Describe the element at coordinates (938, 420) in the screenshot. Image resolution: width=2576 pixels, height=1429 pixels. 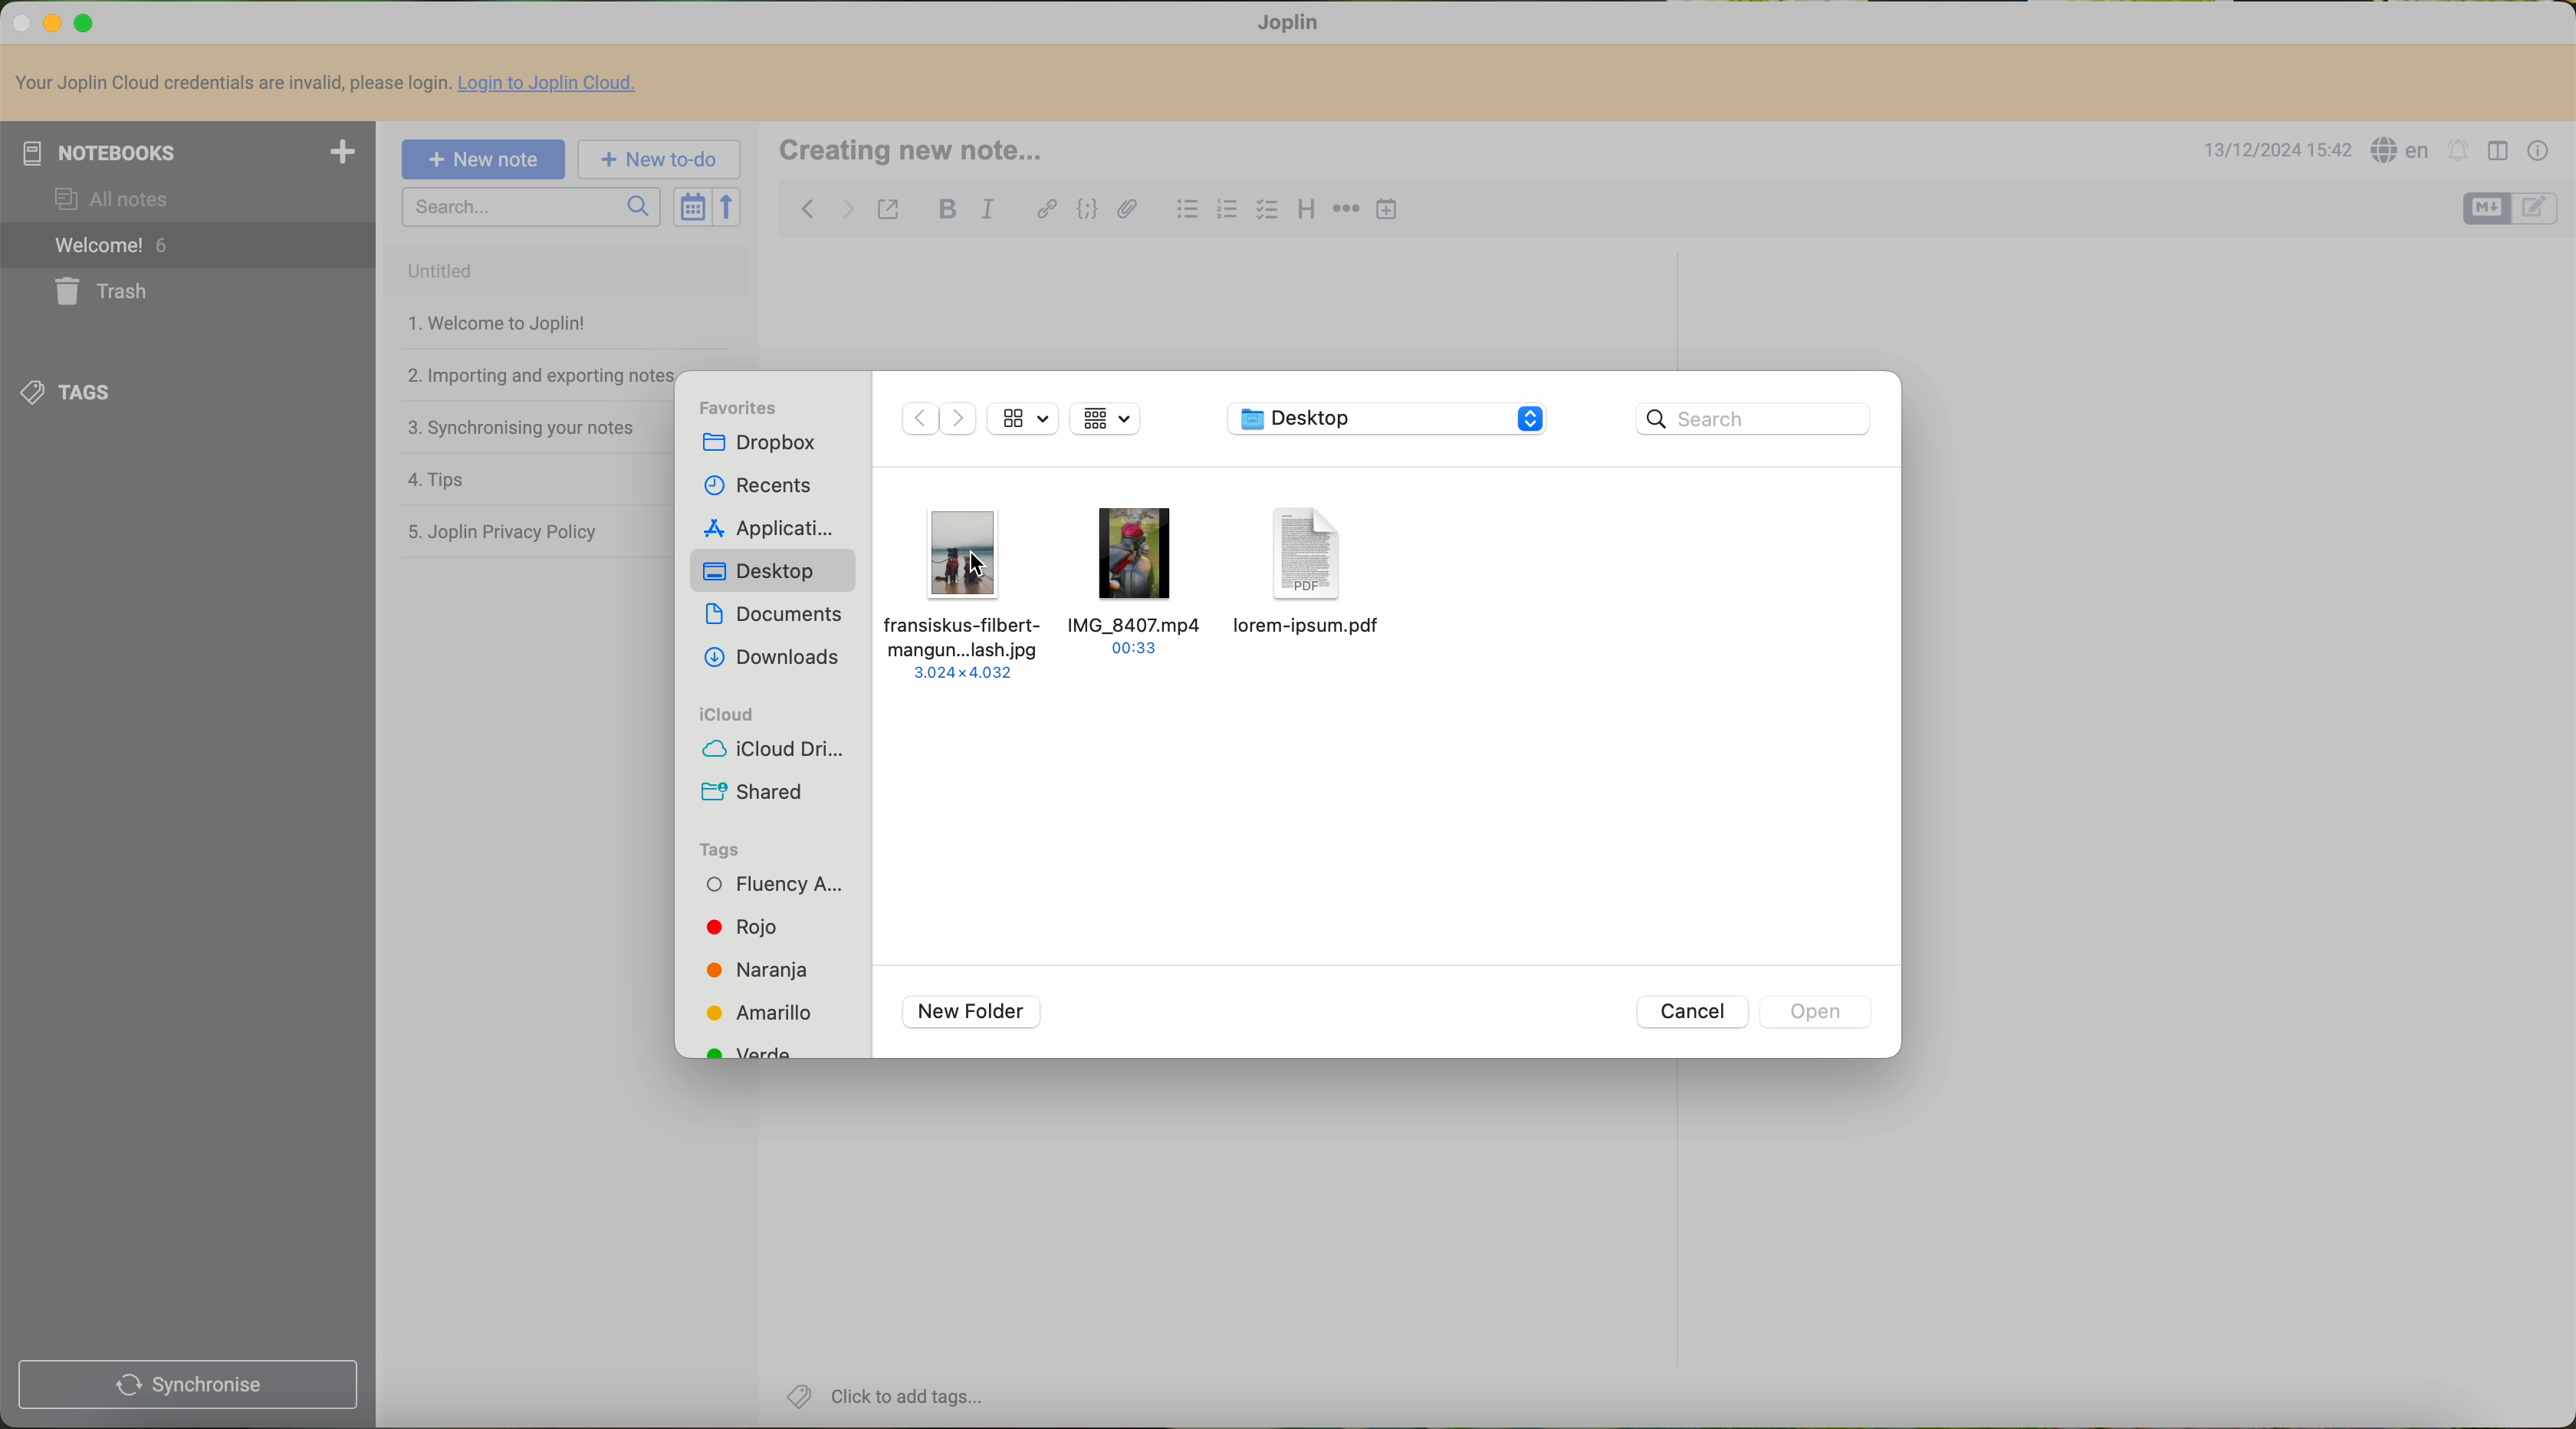
I see `disable navigate arrows` at that location.